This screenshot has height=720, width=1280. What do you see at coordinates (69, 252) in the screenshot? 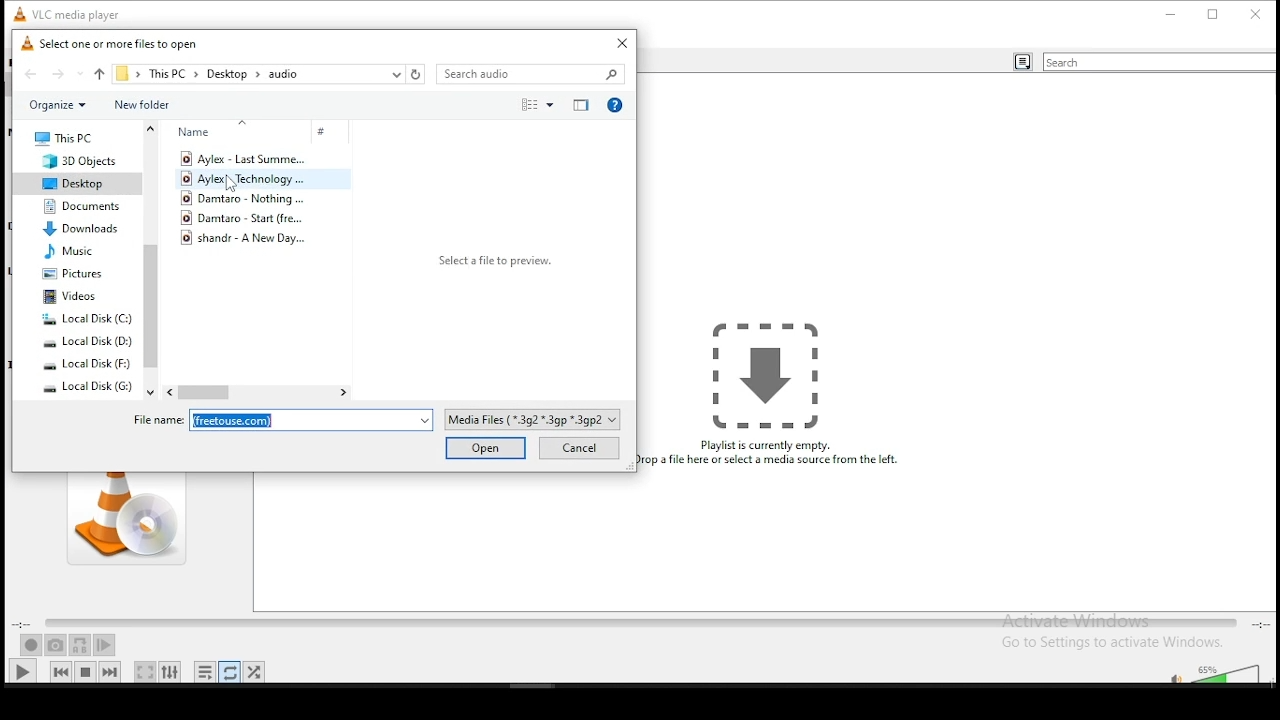
I see `music` at bounding box center [69, 252].